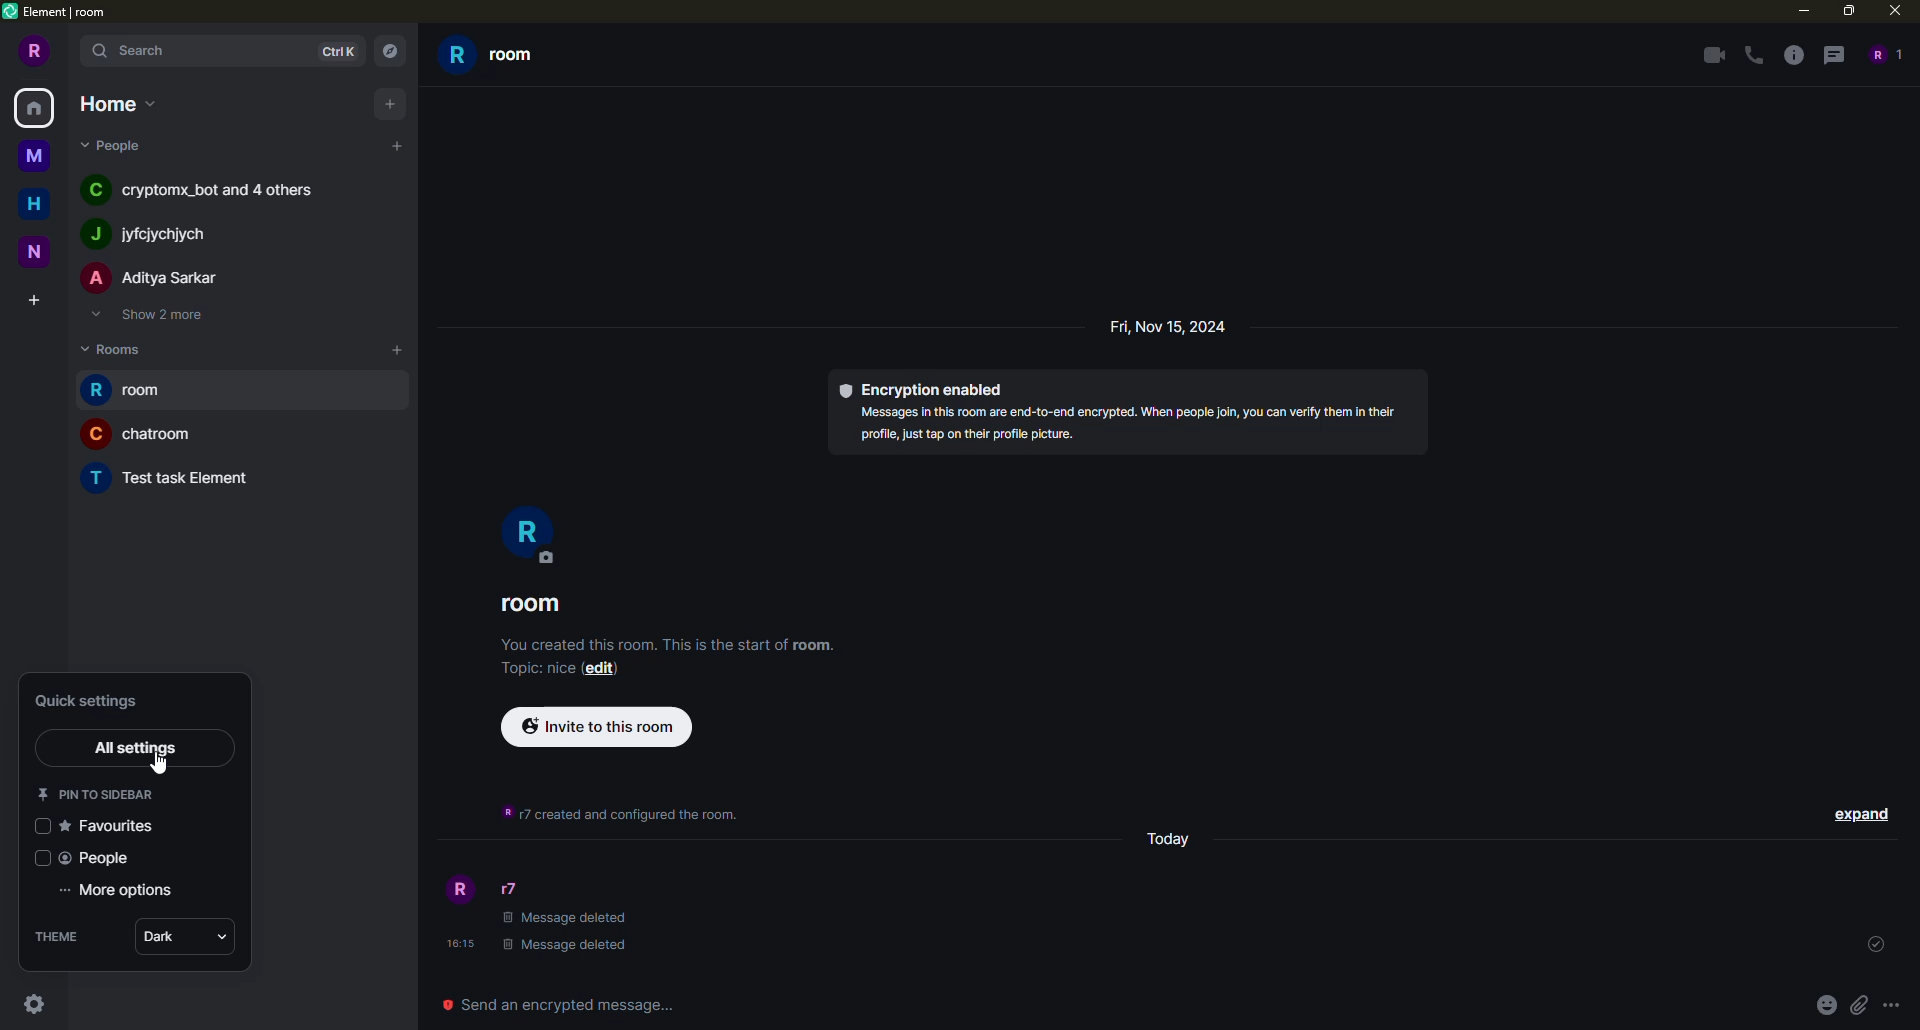 This screenshot has height=1030, width=1920. Describe the element at coordinates (457, 891) in the screenshot. I see `profile` at that location.